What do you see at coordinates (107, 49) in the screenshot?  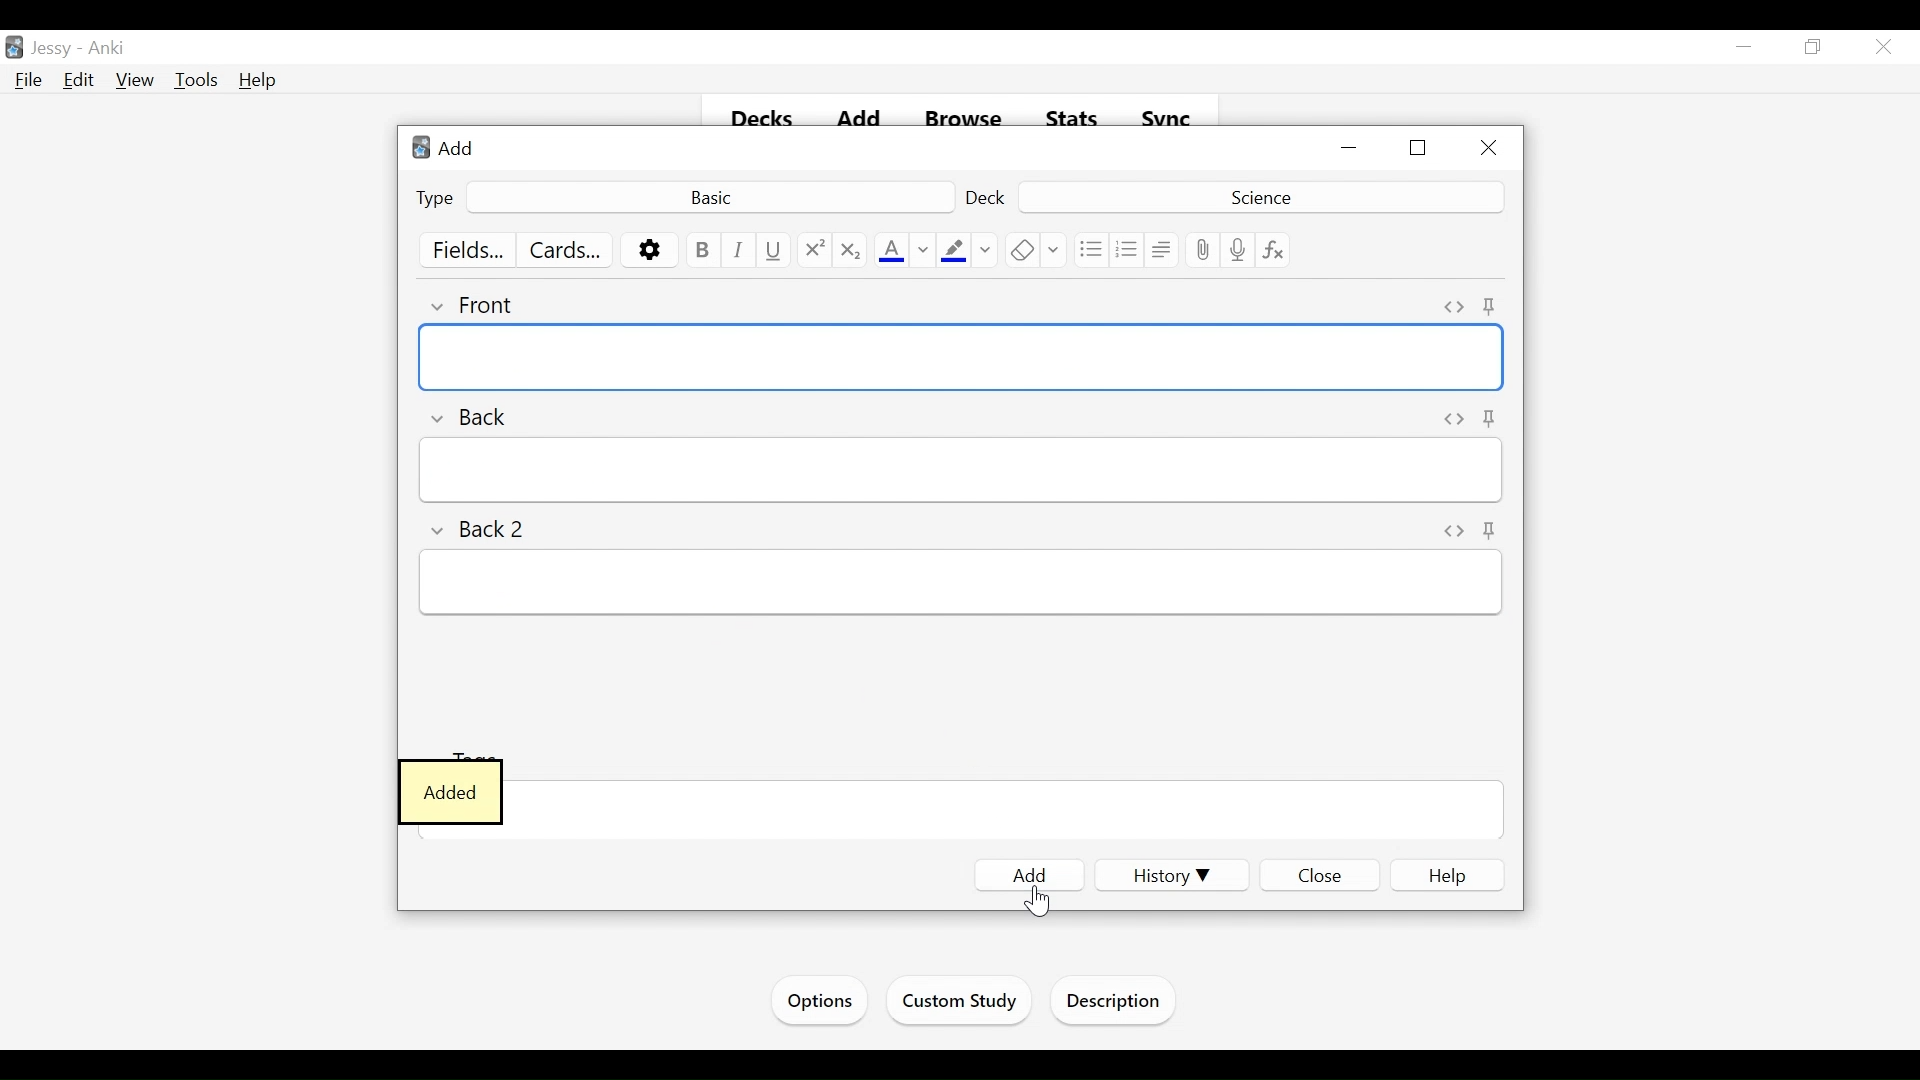 I see `Anki` at bounding box center [107, 49].